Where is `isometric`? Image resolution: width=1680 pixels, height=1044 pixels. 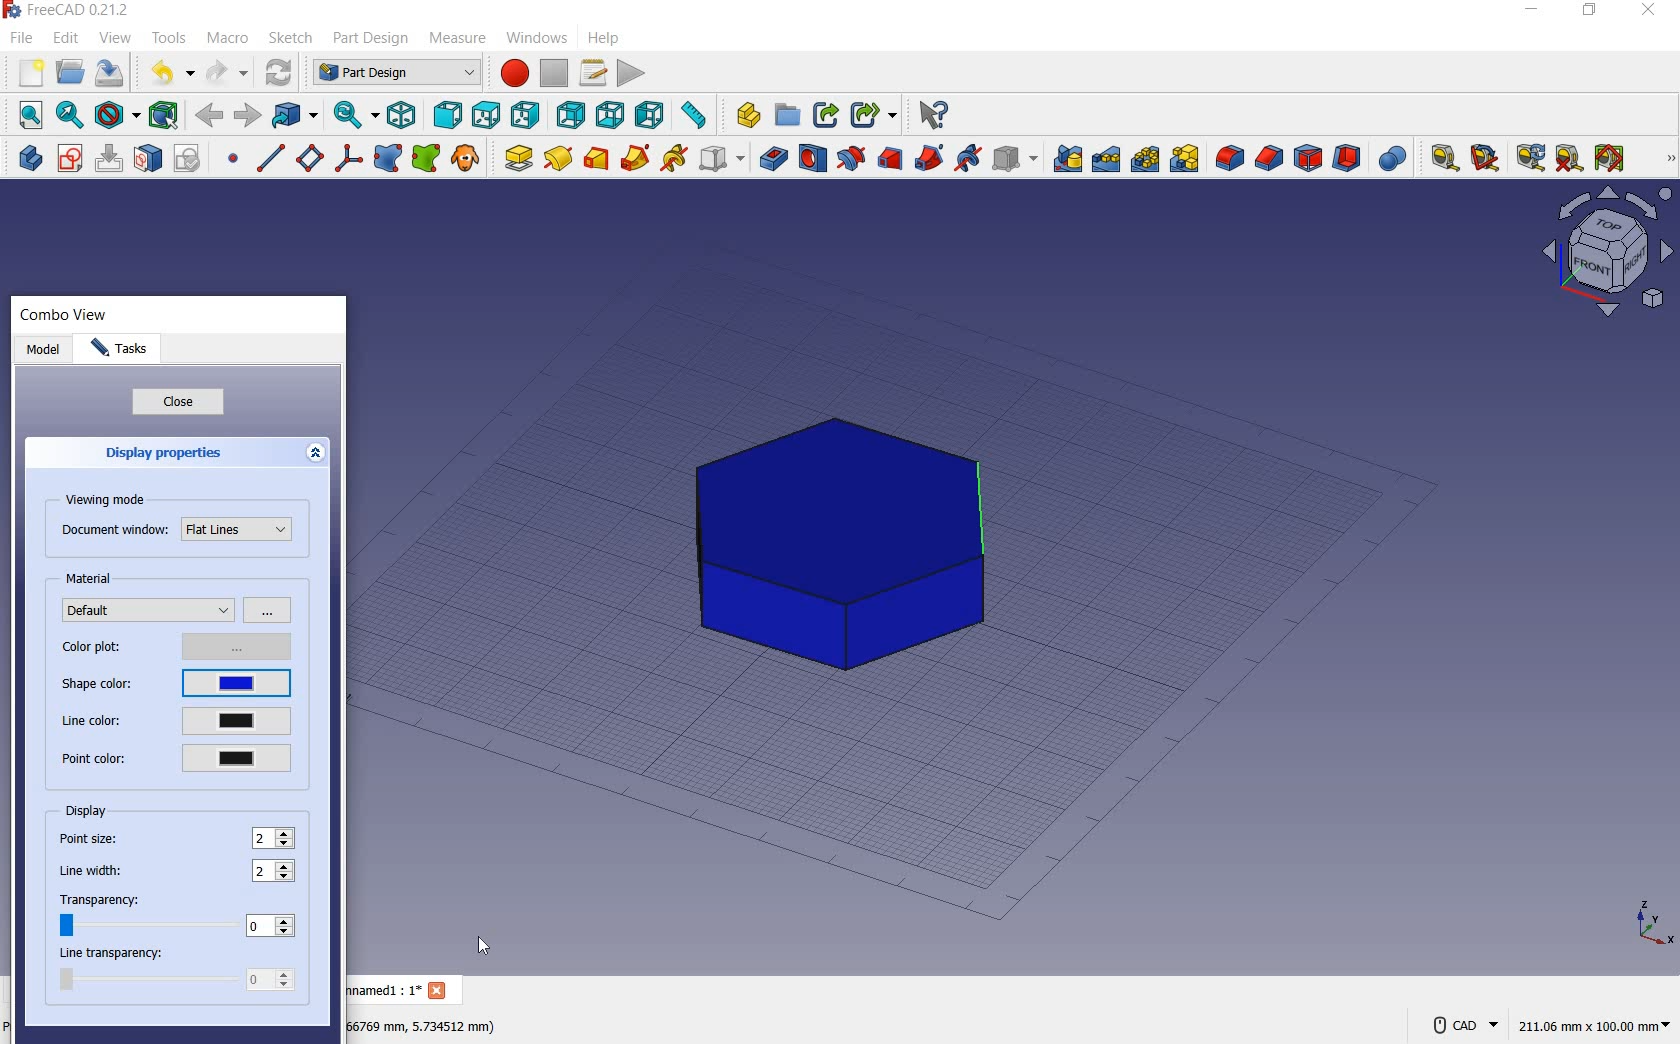
isometric is located at coordinates (405, 117).